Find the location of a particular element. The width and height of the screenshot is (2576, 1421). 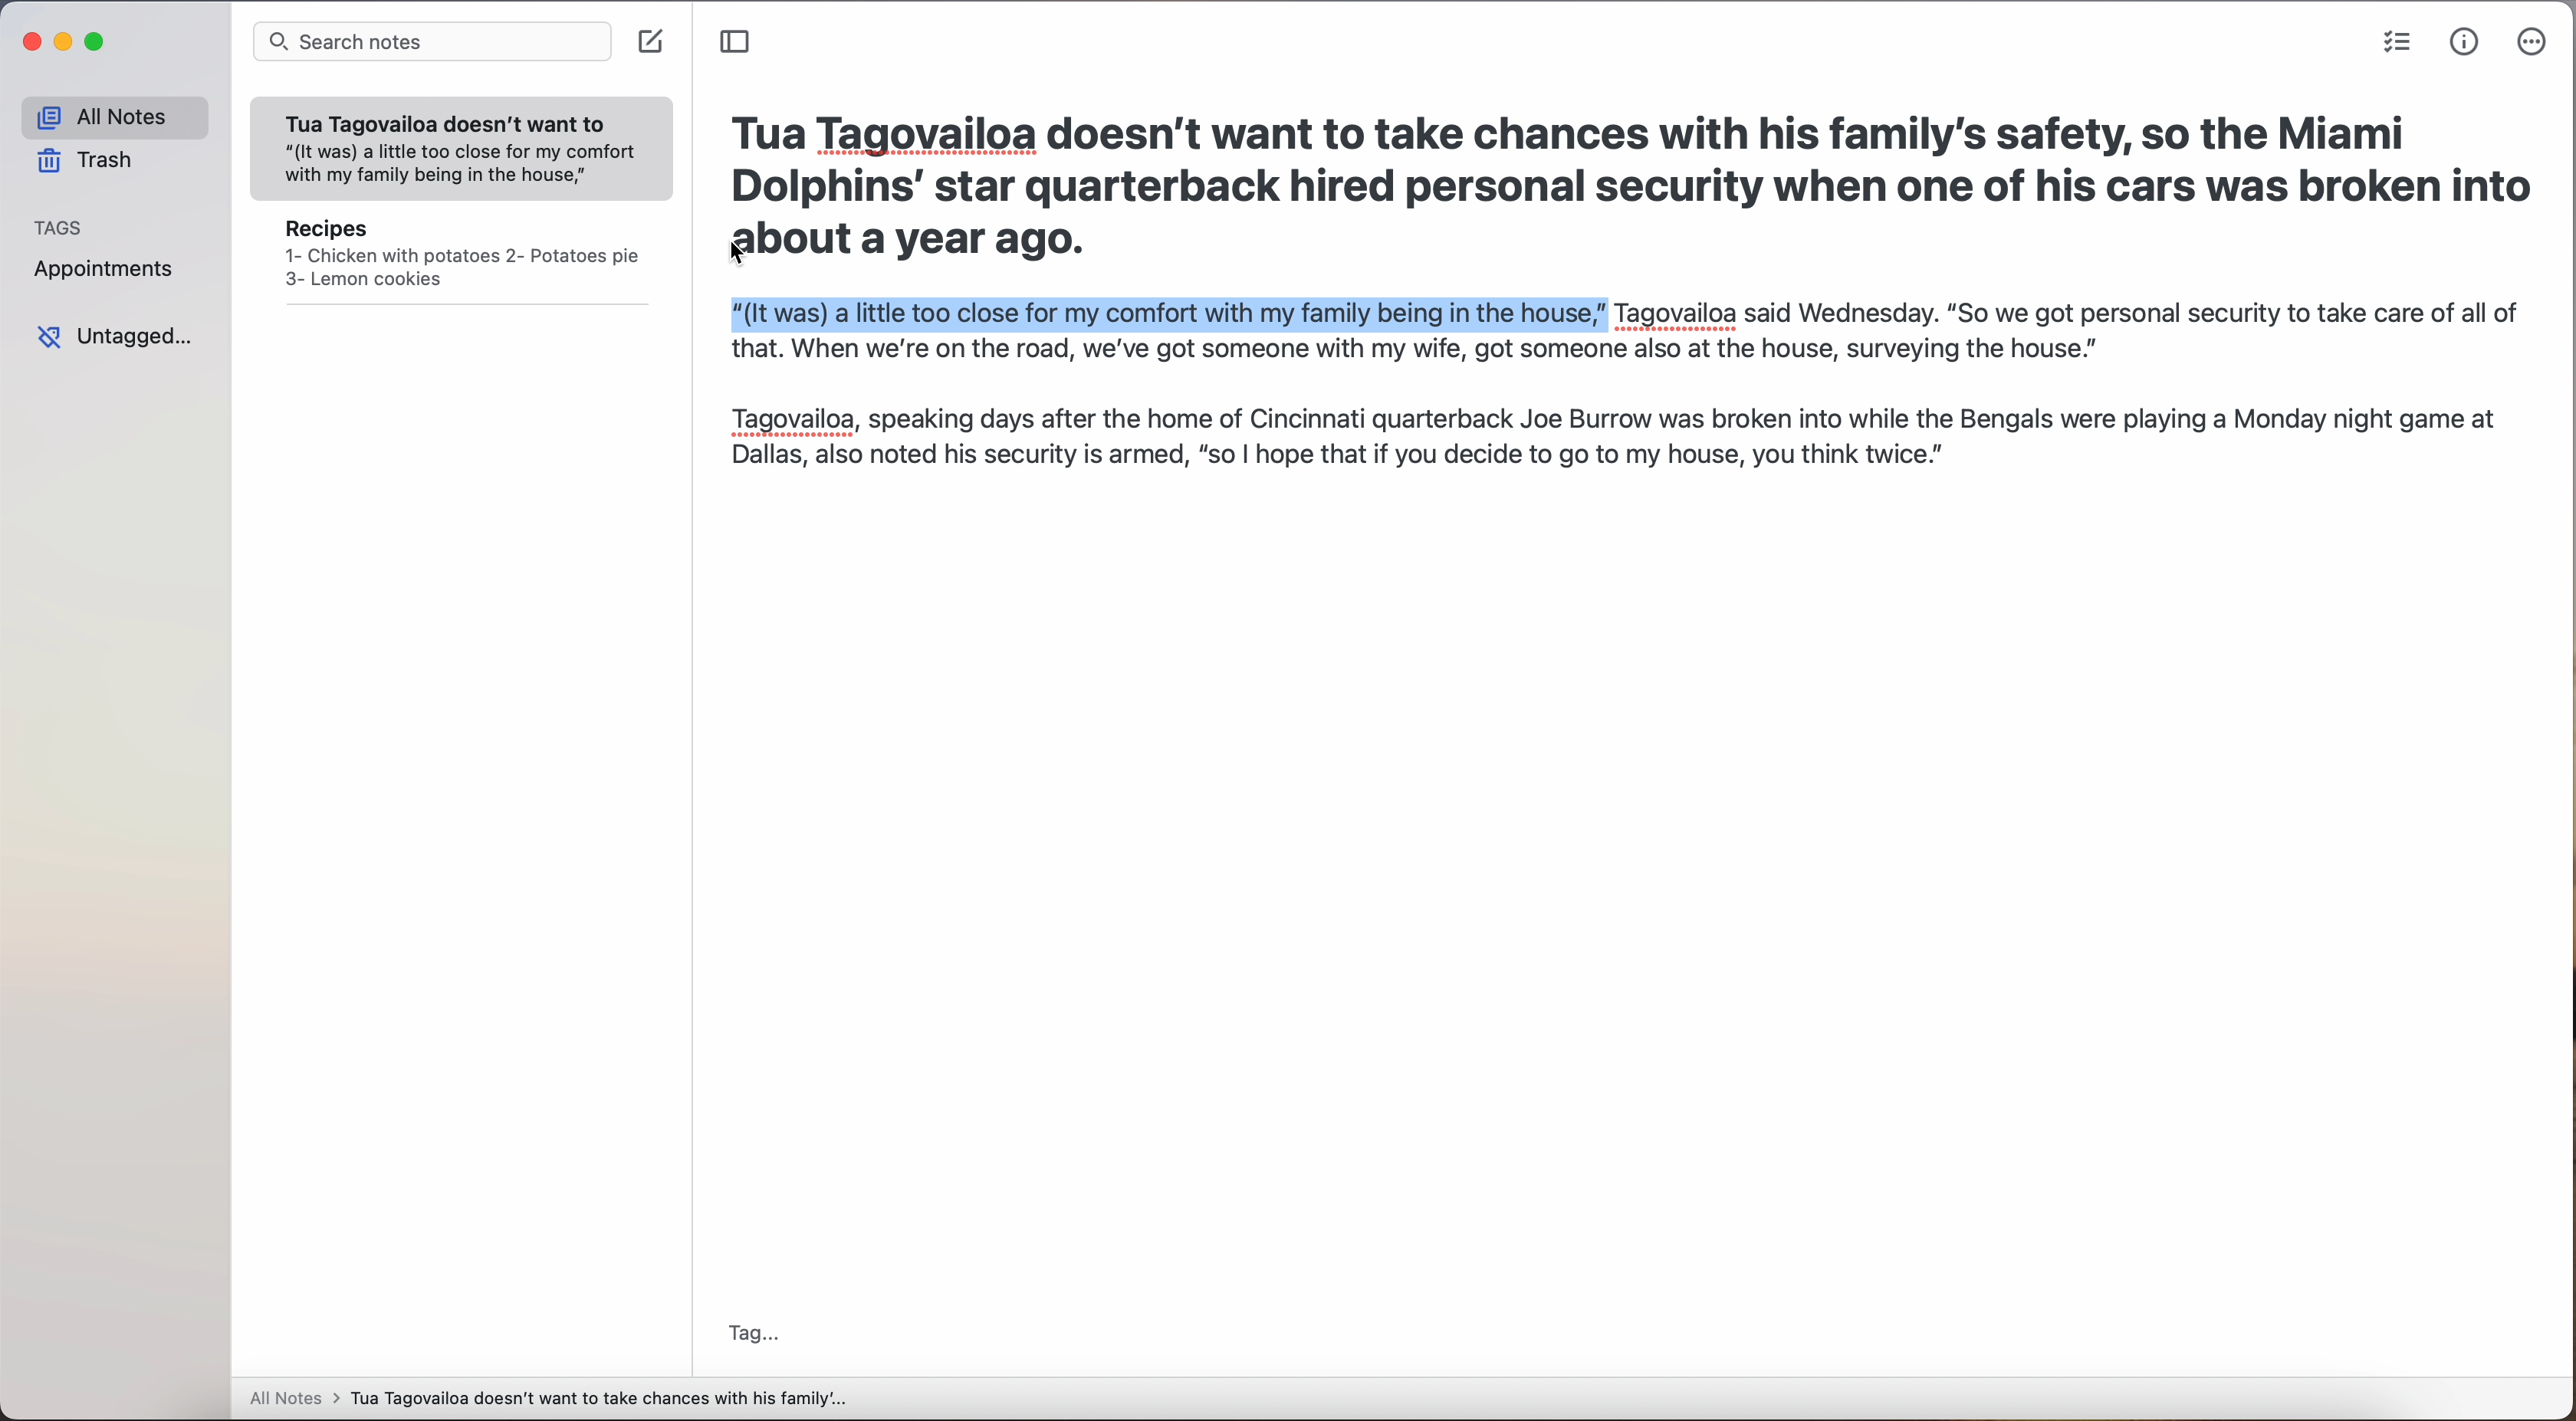

about a year ago is located at coordinates (897, 243).